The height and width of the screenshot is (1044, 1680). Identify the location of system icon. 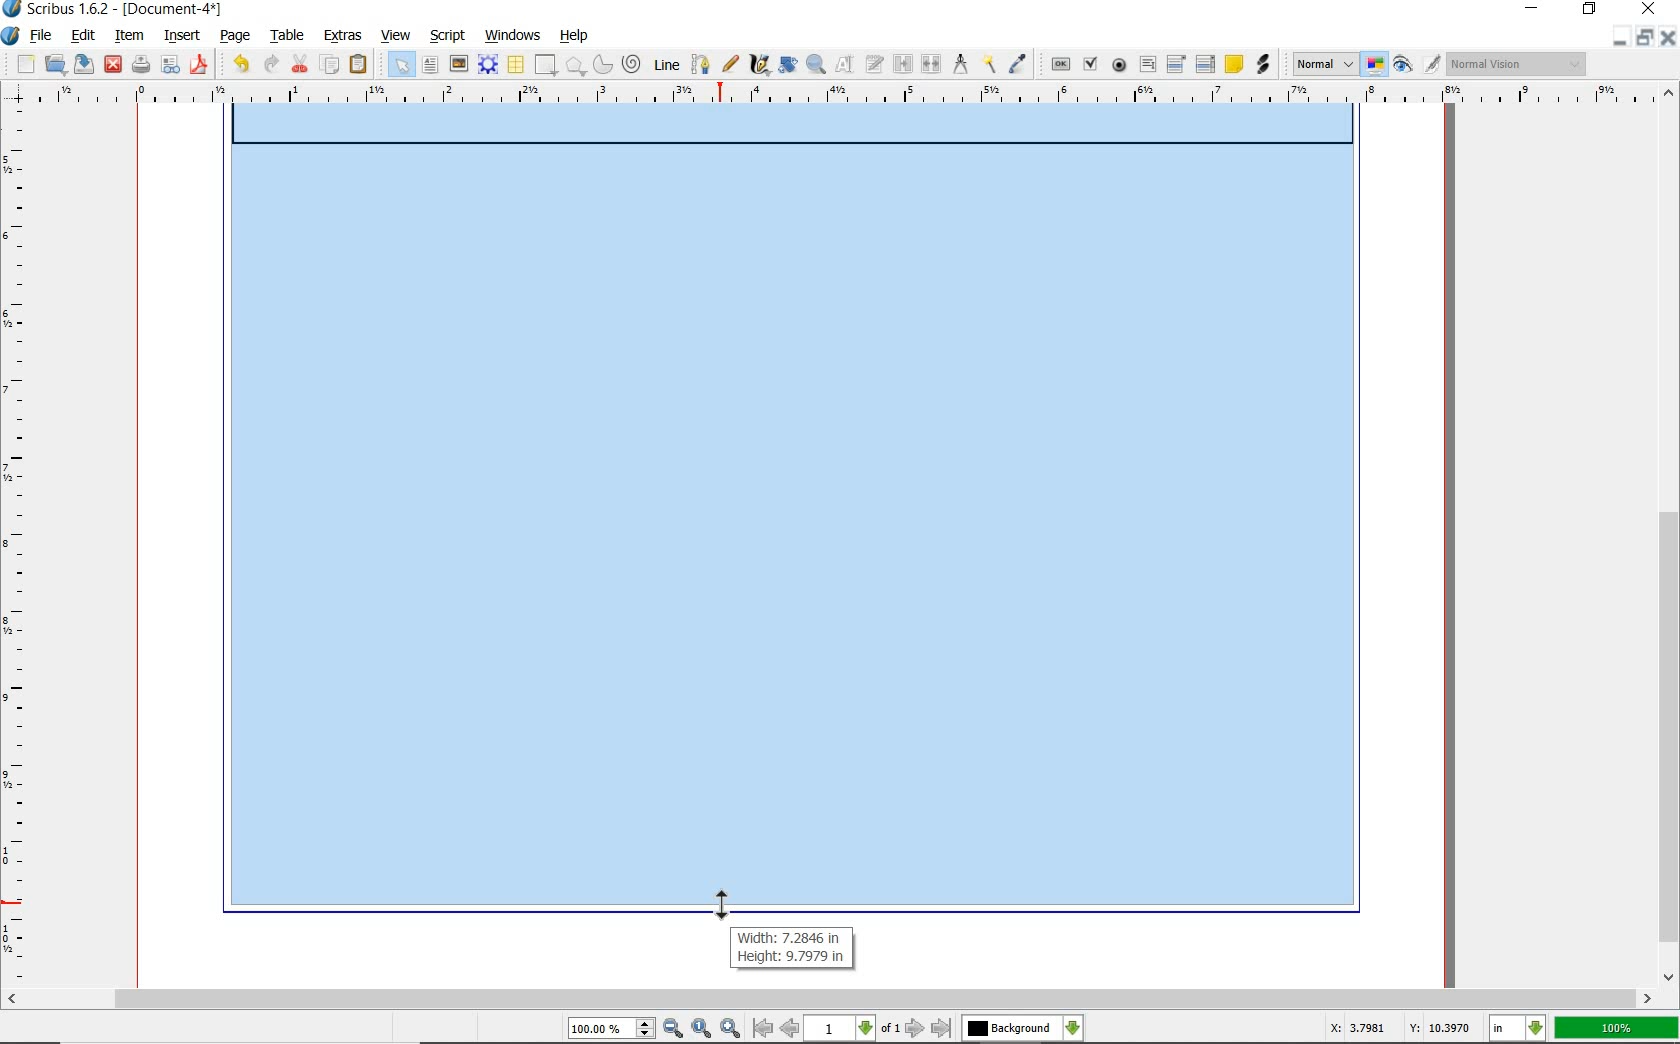
(11, 35).